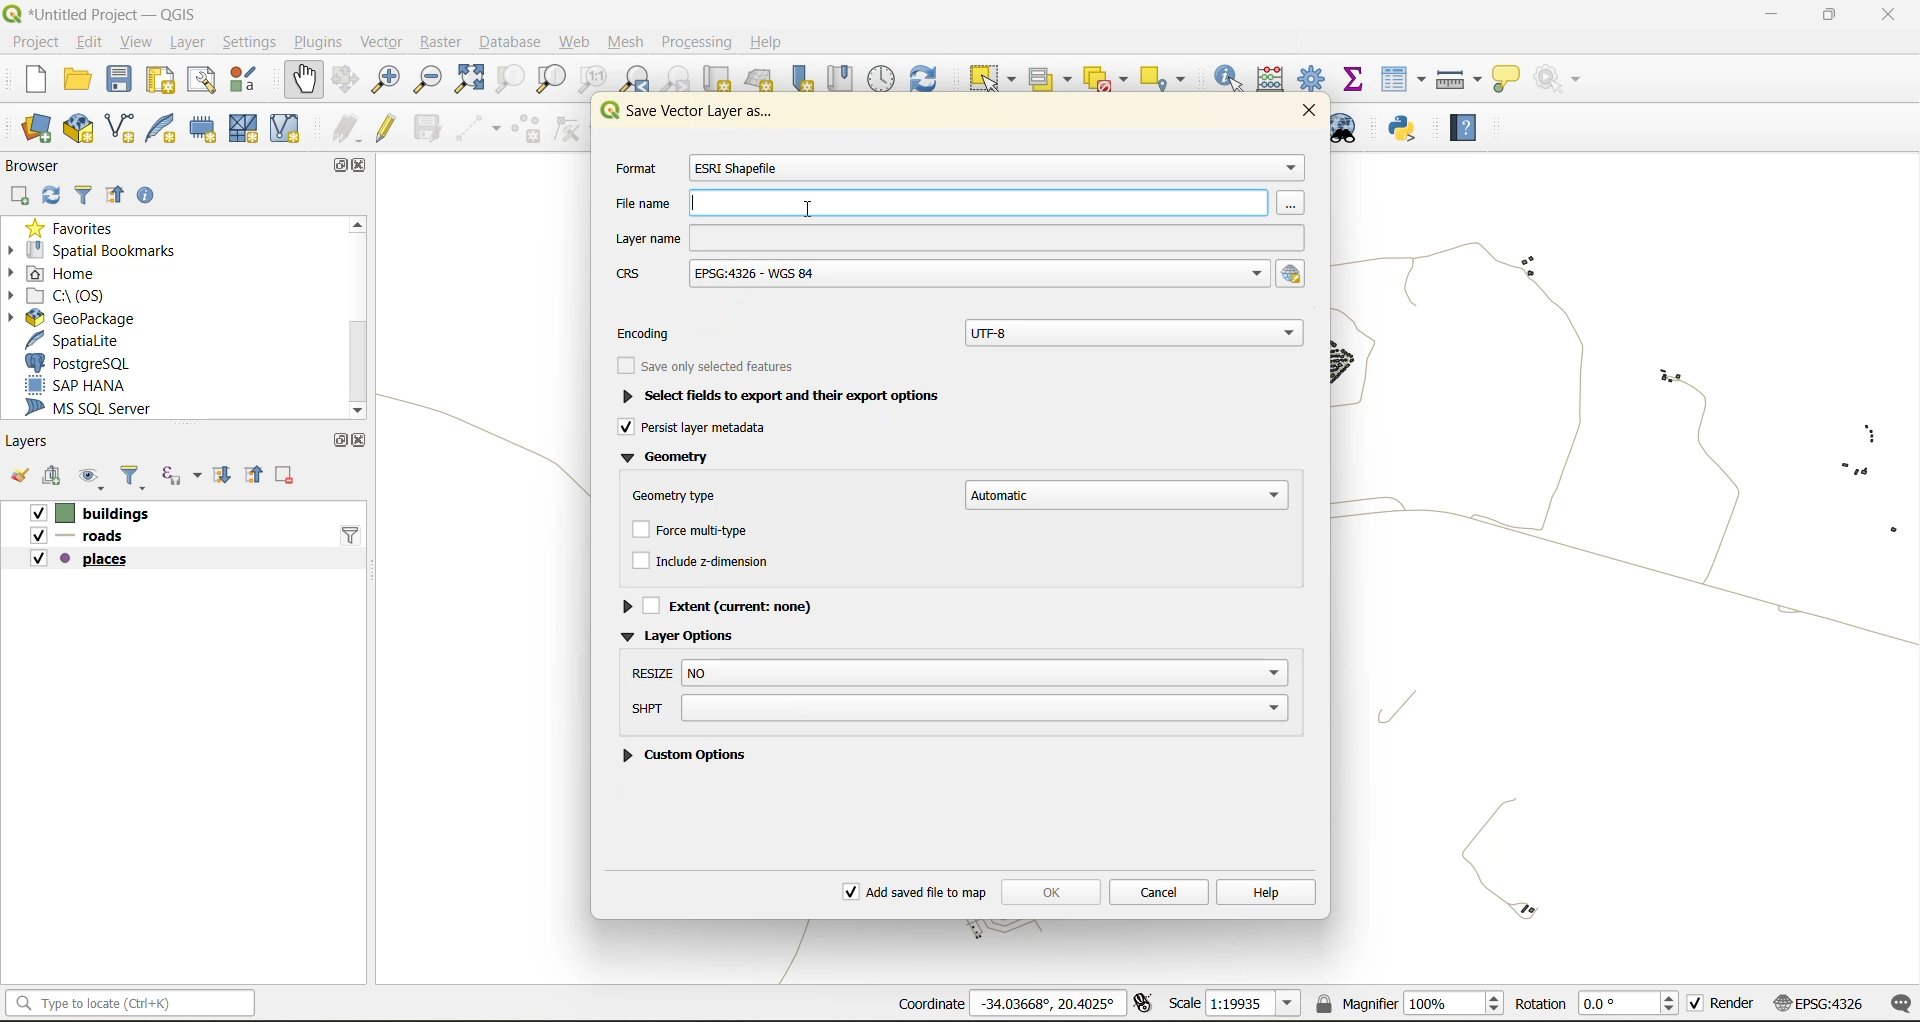  What do you see at coordinates (364, 168) in the screenshot?
I see `close` at bounding box center [364, 168].